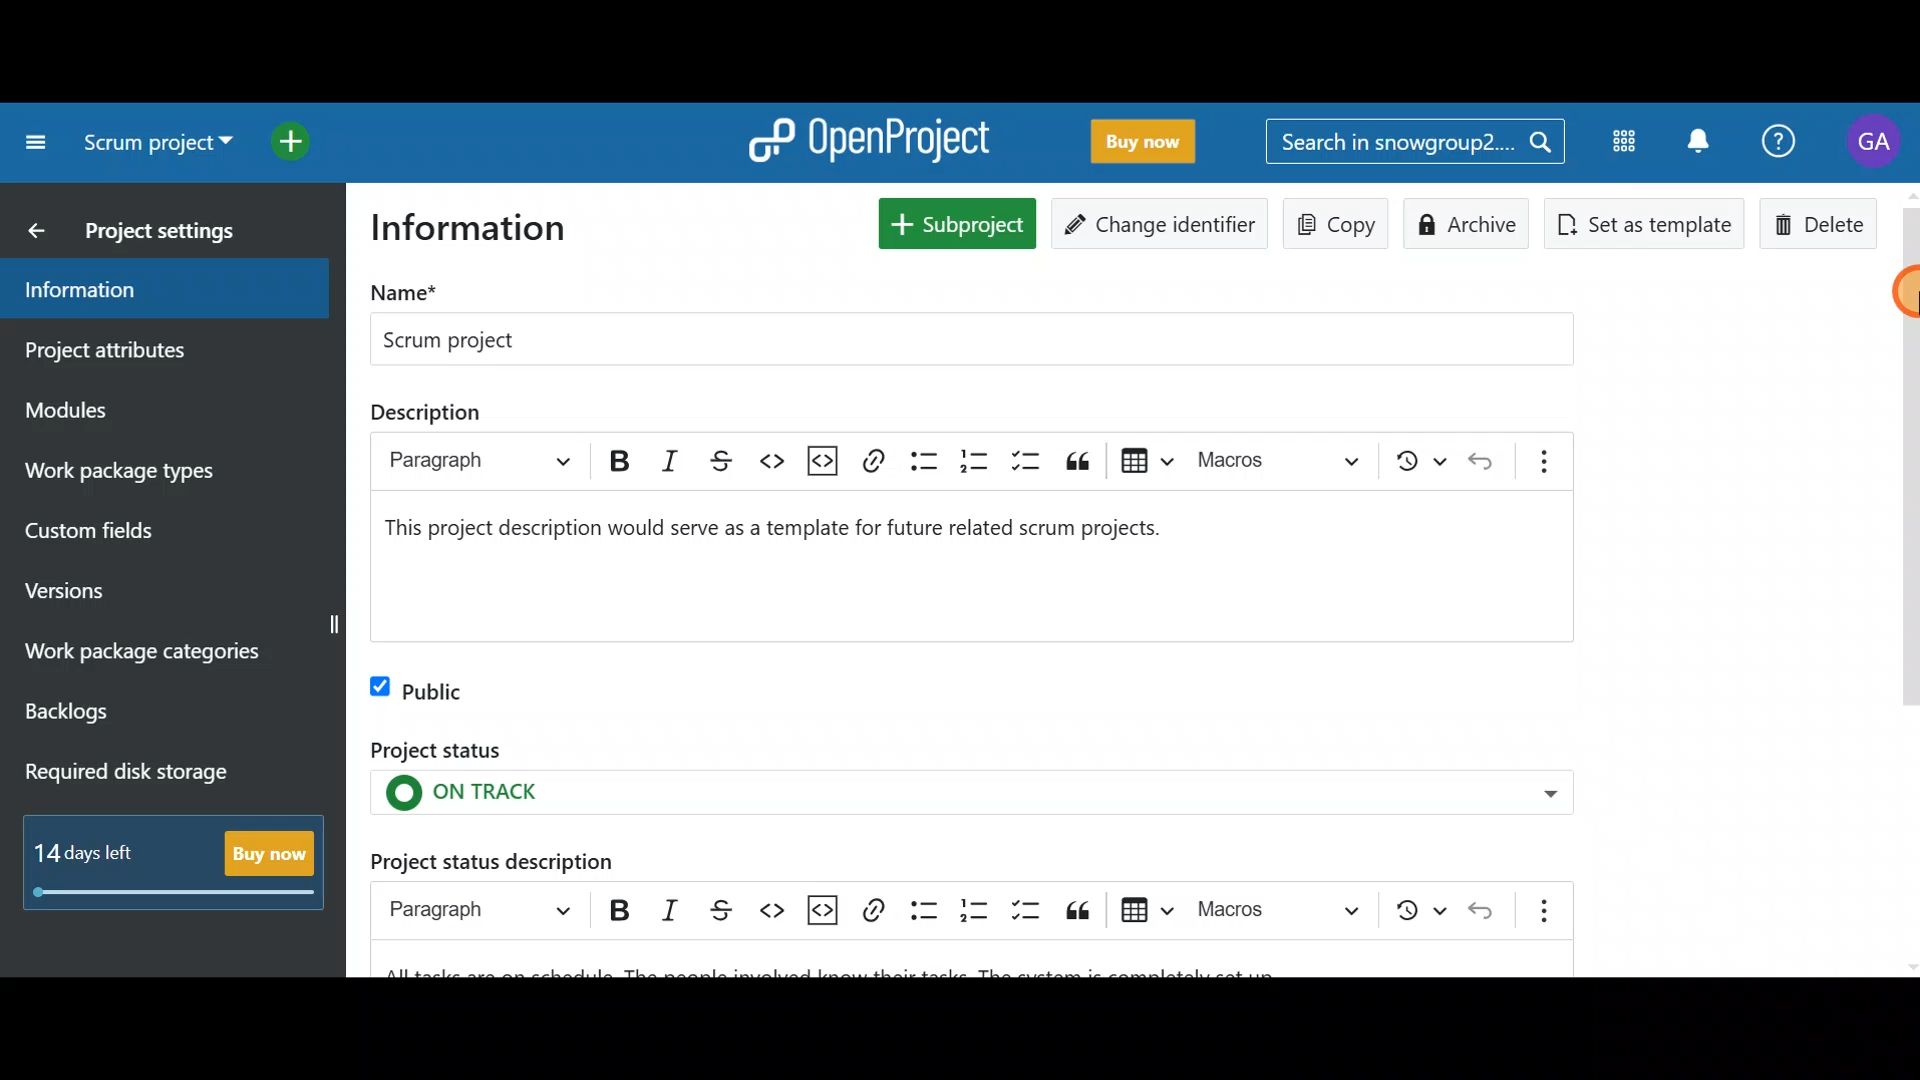 The width and height of the screenshot is (1920, 1080). Describe the element at coordinates (923, 461) in the screenshot. I see `bulleted list` at that location.